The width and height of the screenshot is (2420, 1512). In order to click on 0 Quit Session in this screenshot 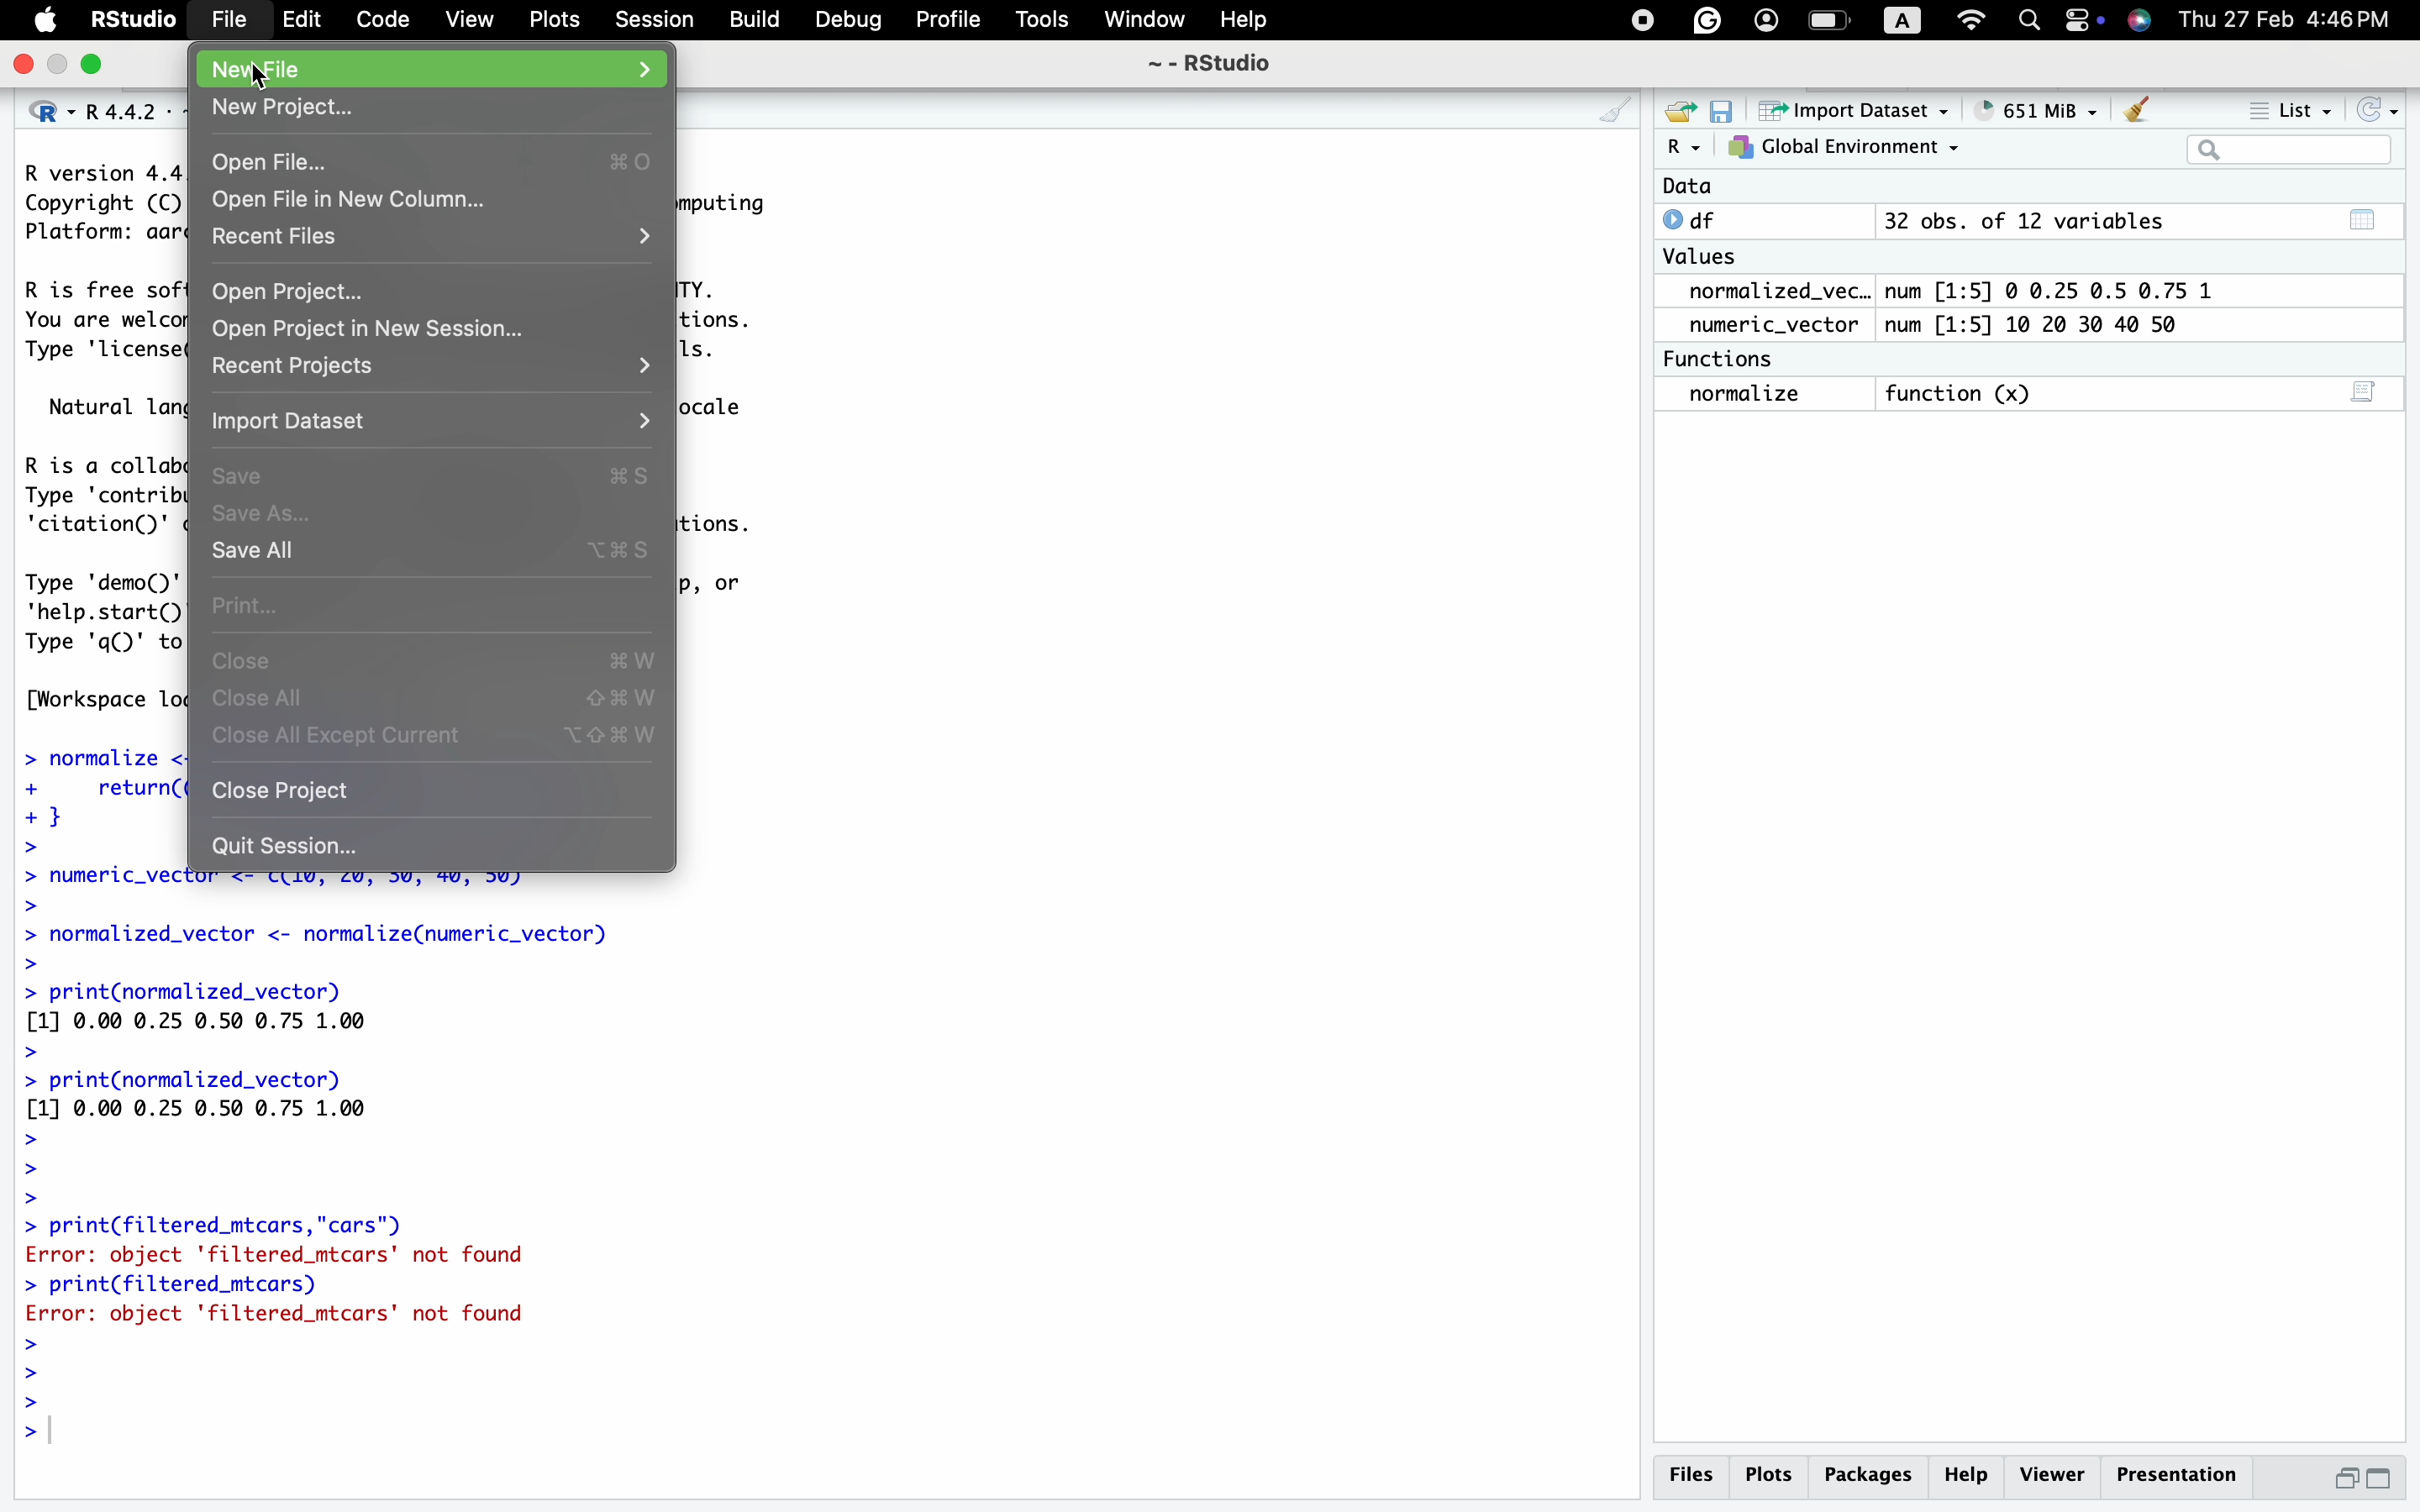, I will do `click(309, 845)`.